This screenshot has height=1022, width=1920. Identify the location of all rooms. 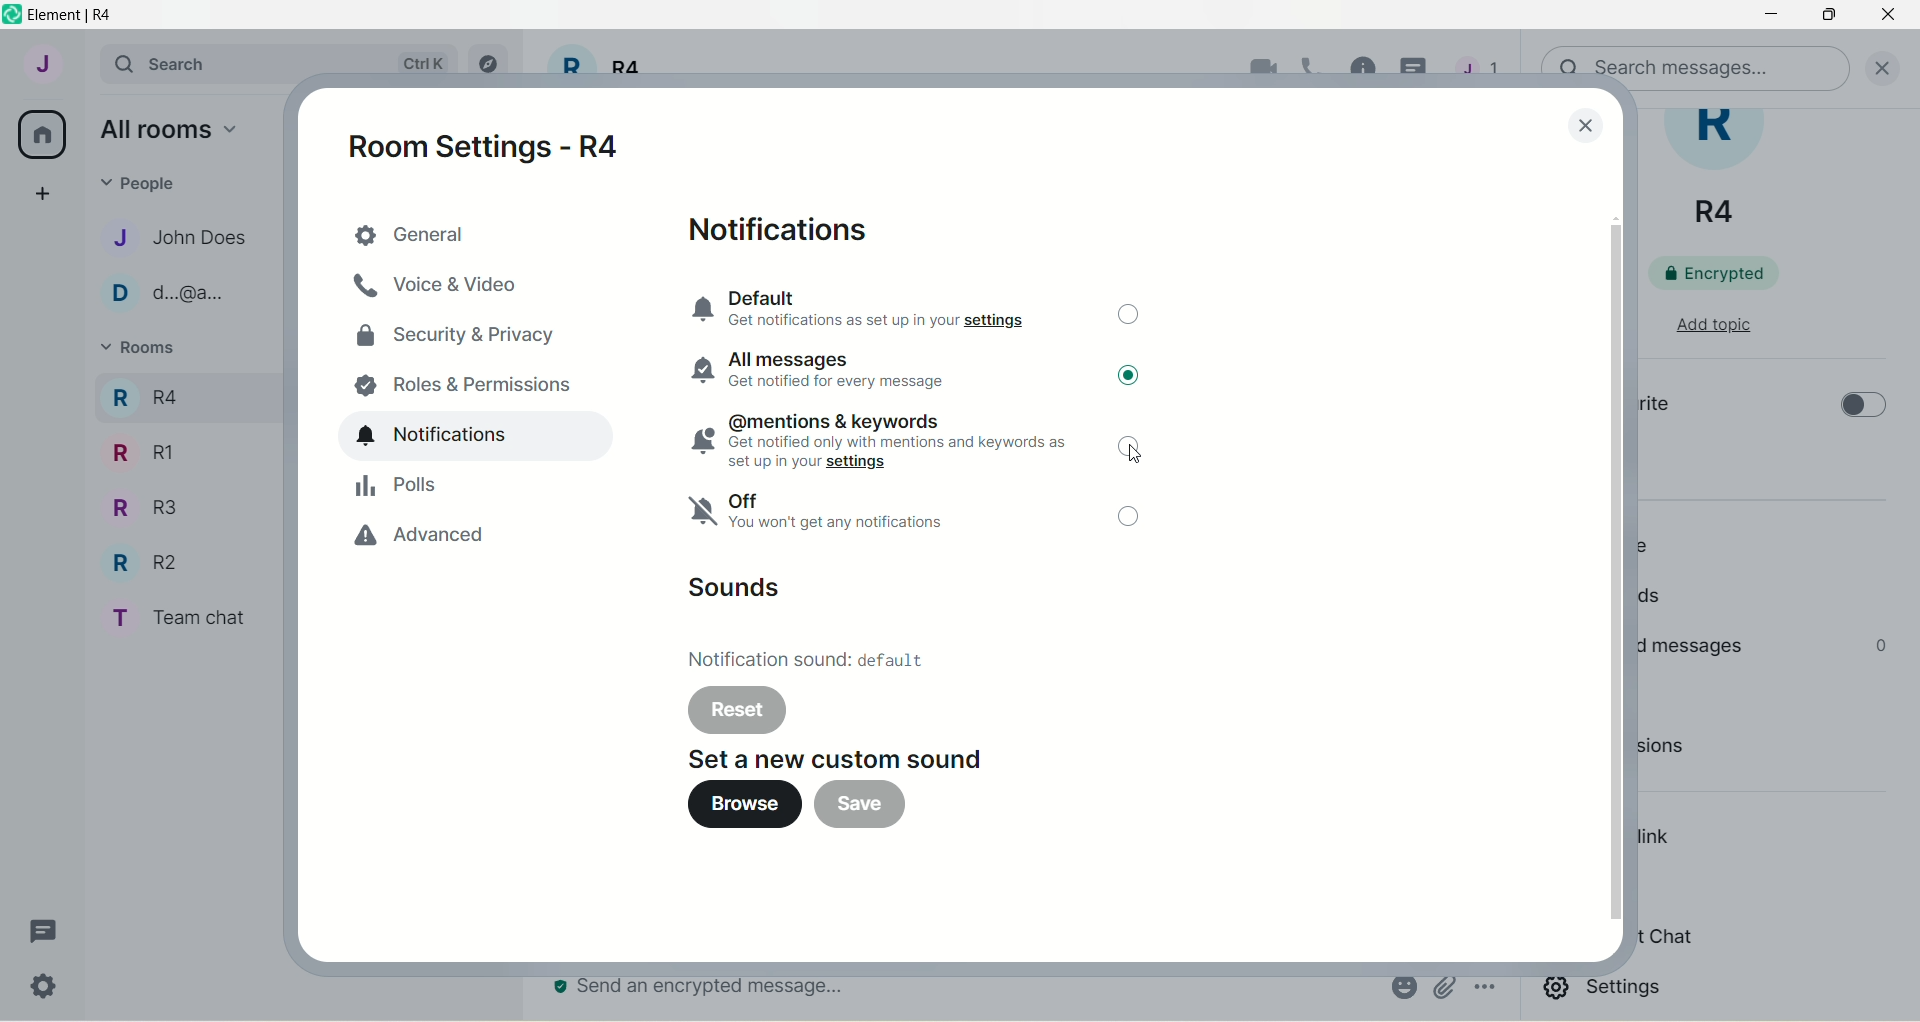
(43, 135).